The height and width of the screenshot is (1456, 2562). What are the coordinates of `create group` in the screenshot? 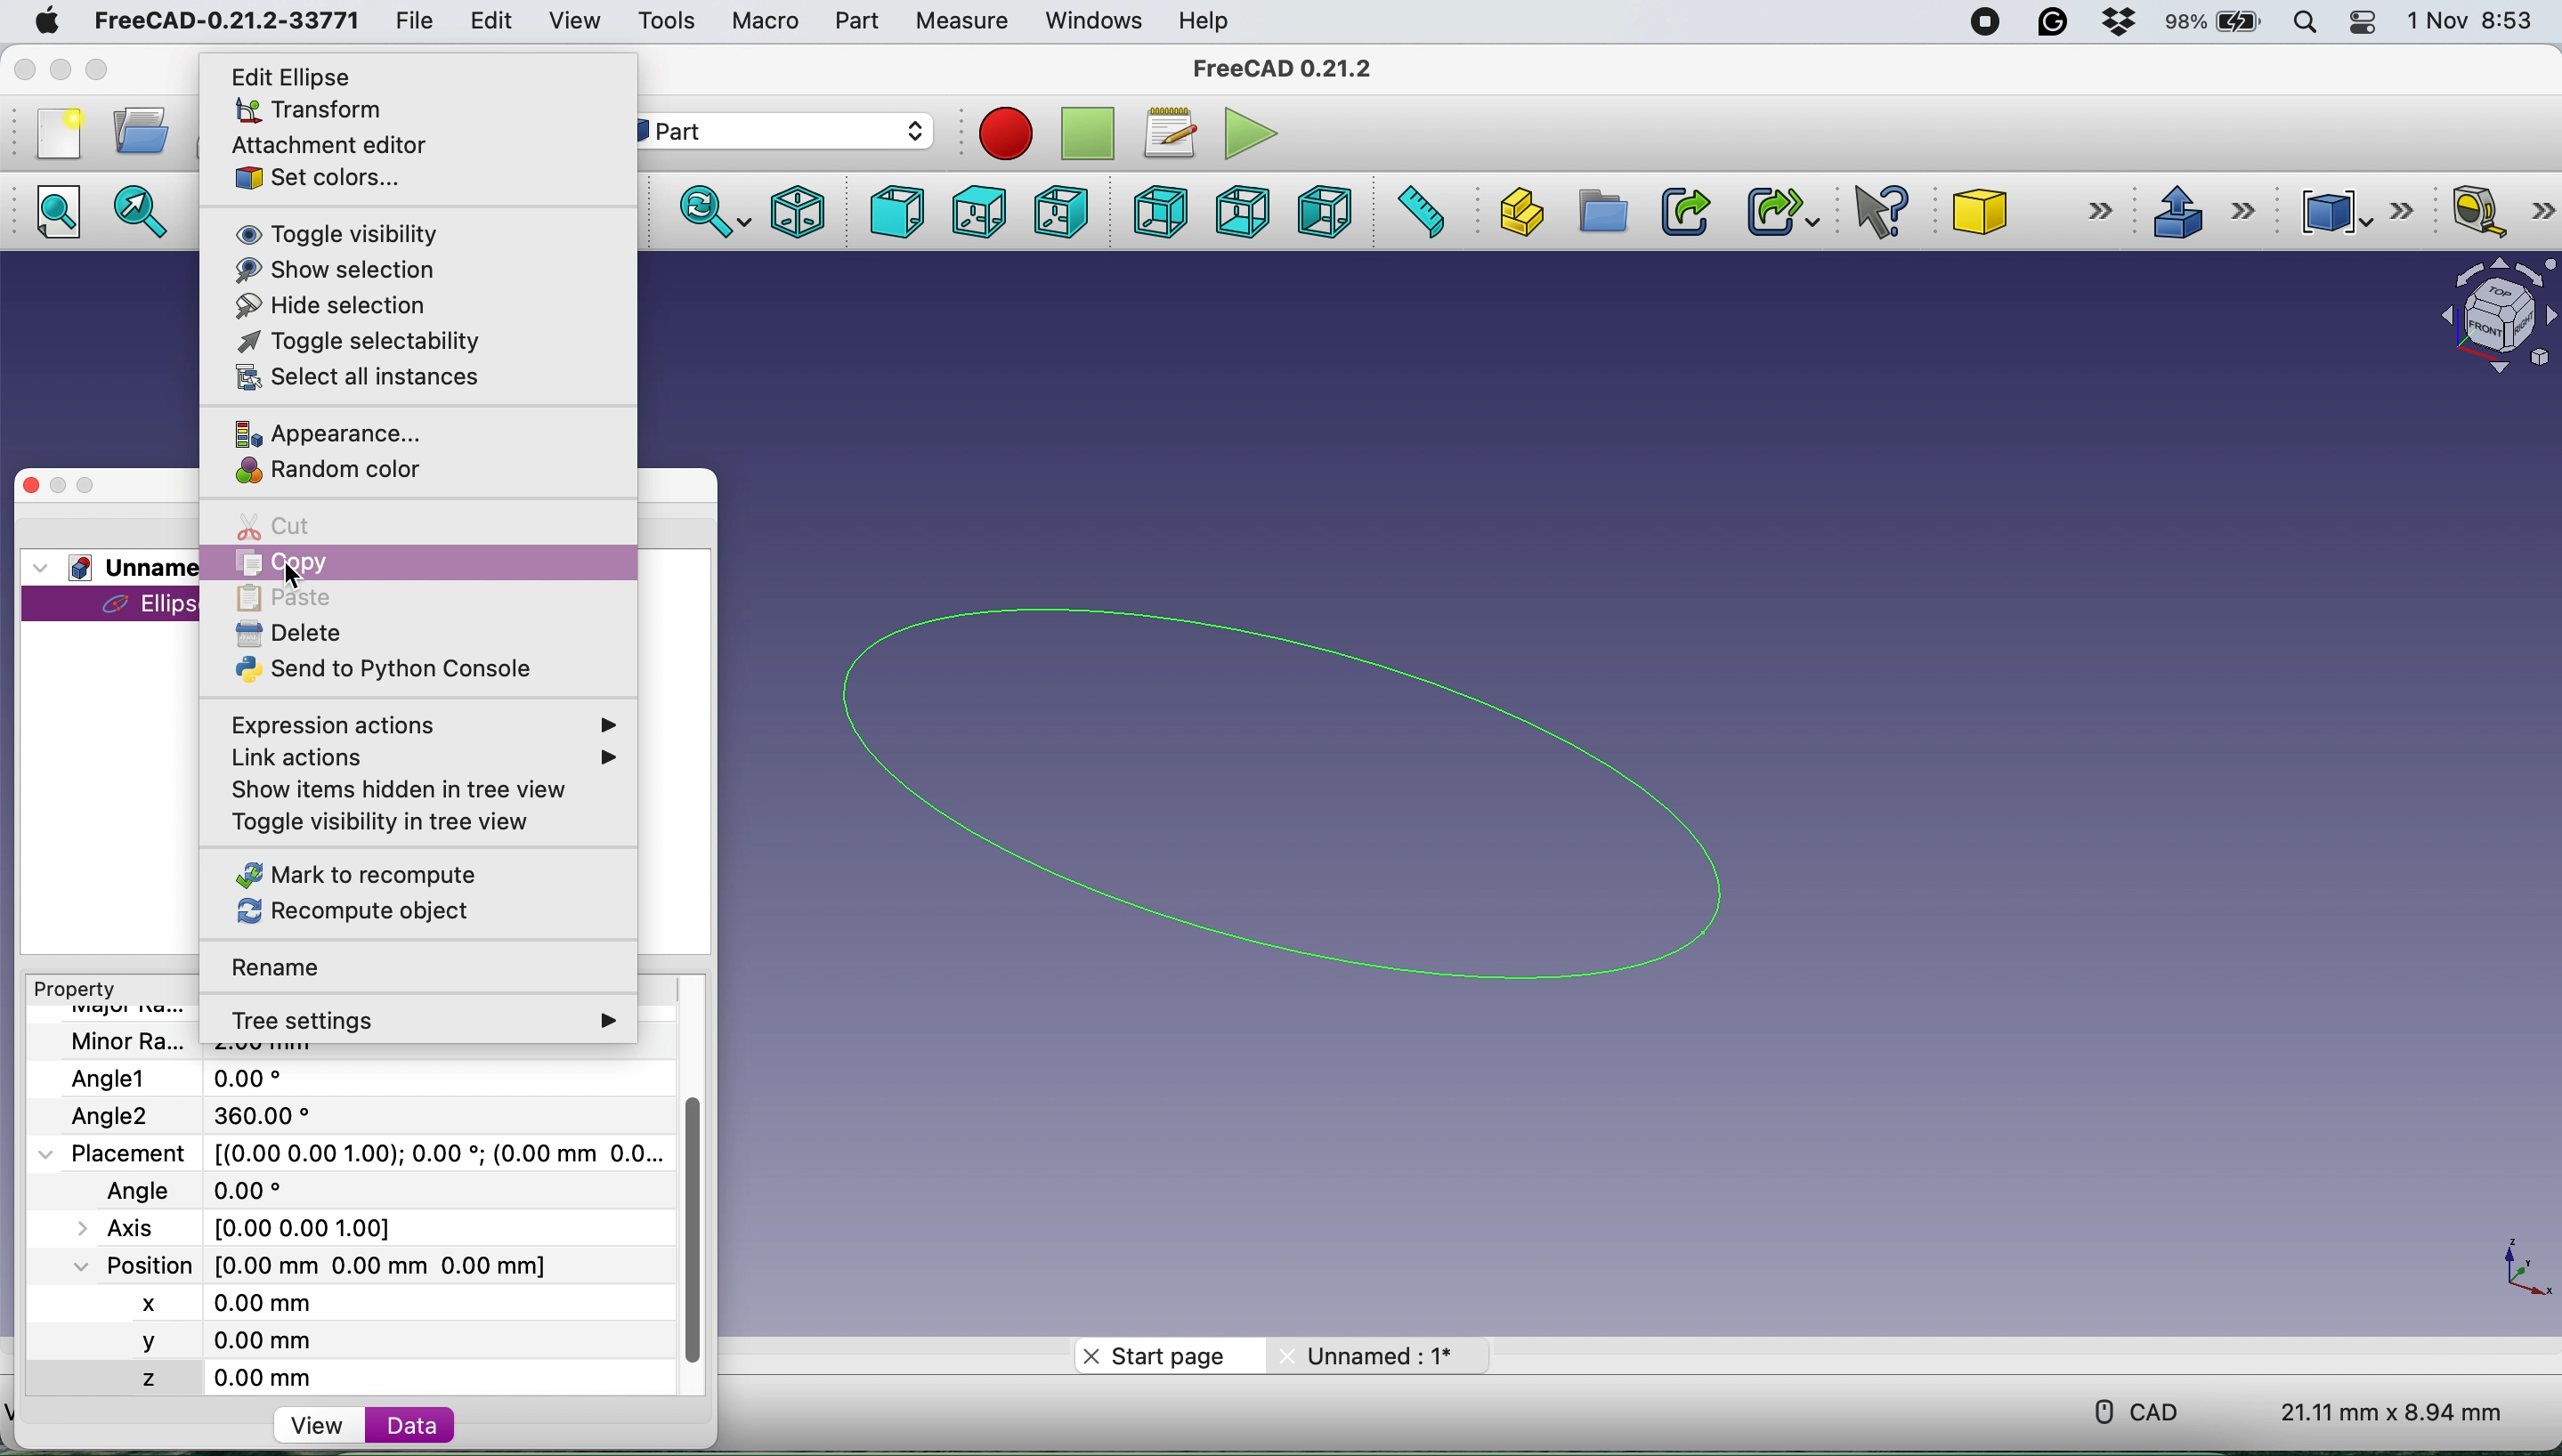 It's located at (1603, 216).